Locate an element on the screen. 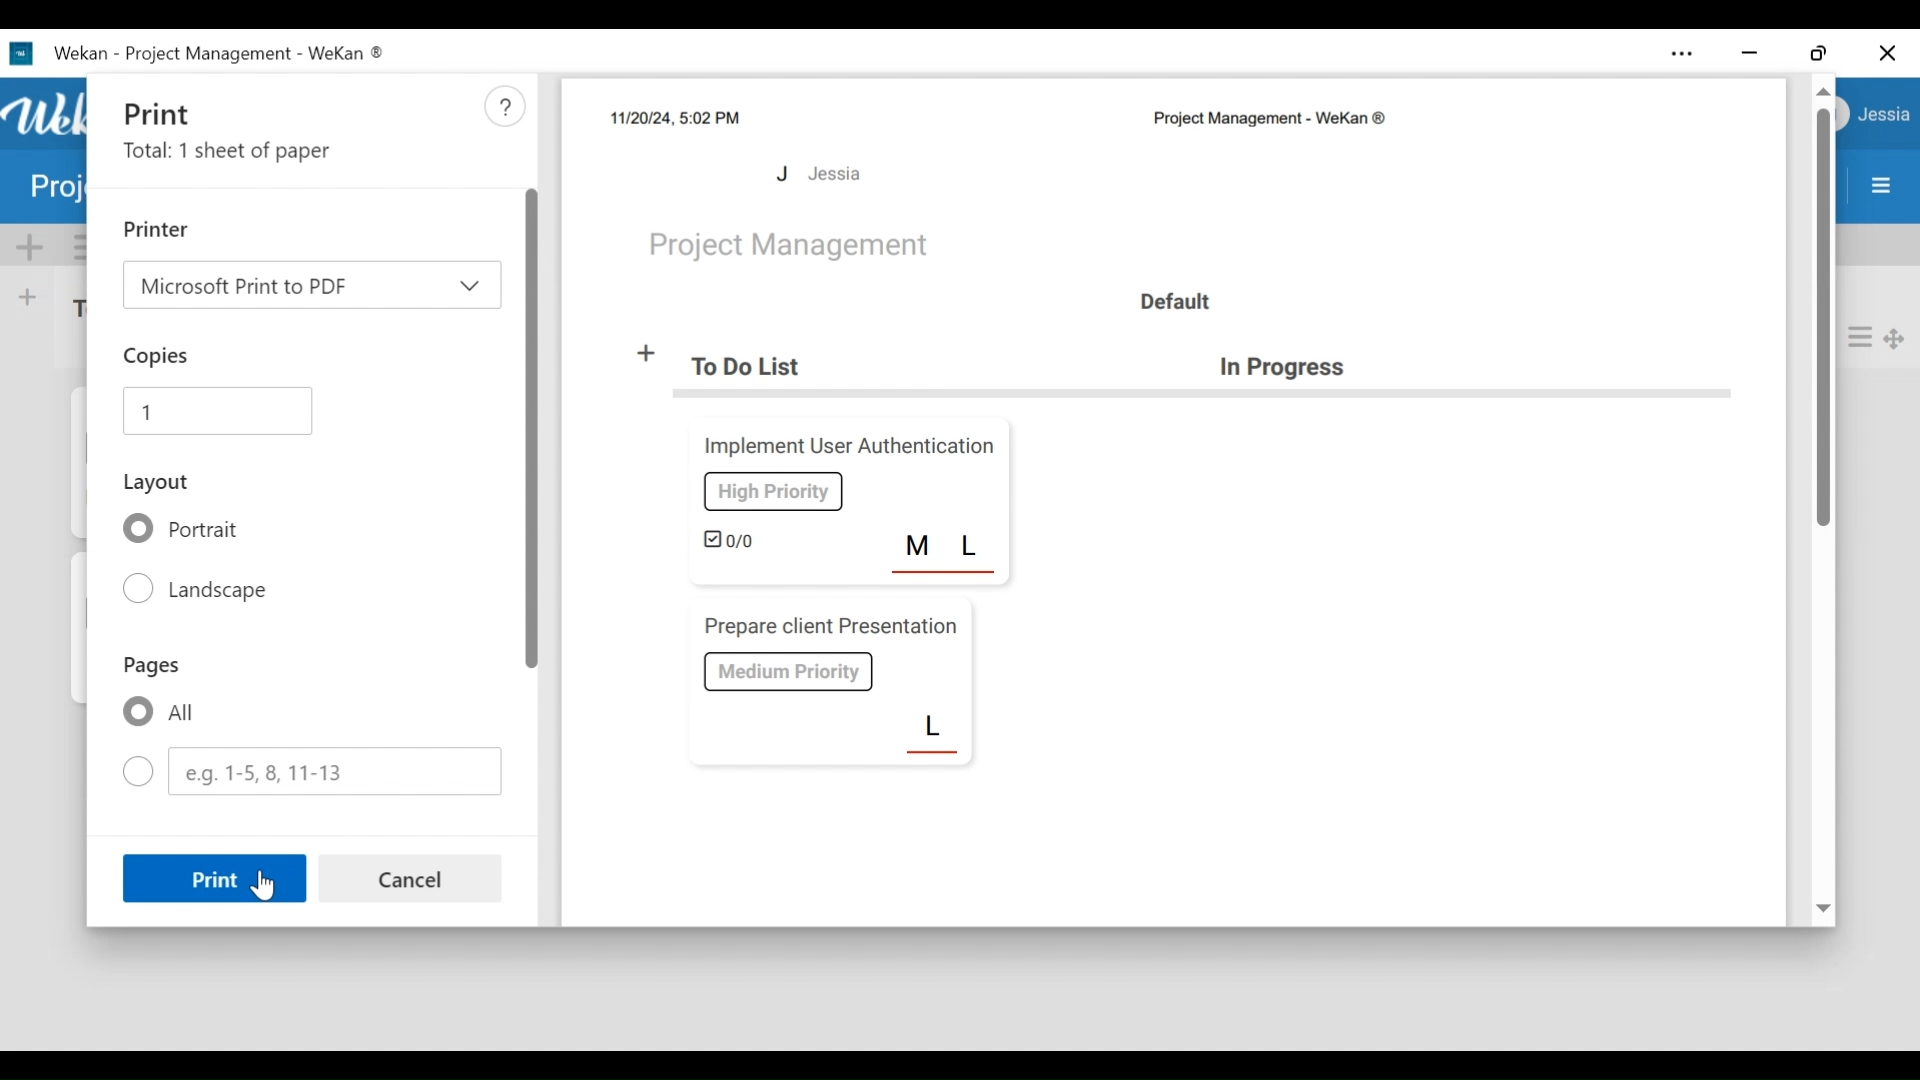 This screenshot has width=1920, height=1080. Settings and more is located at coordinates (1681, 56).